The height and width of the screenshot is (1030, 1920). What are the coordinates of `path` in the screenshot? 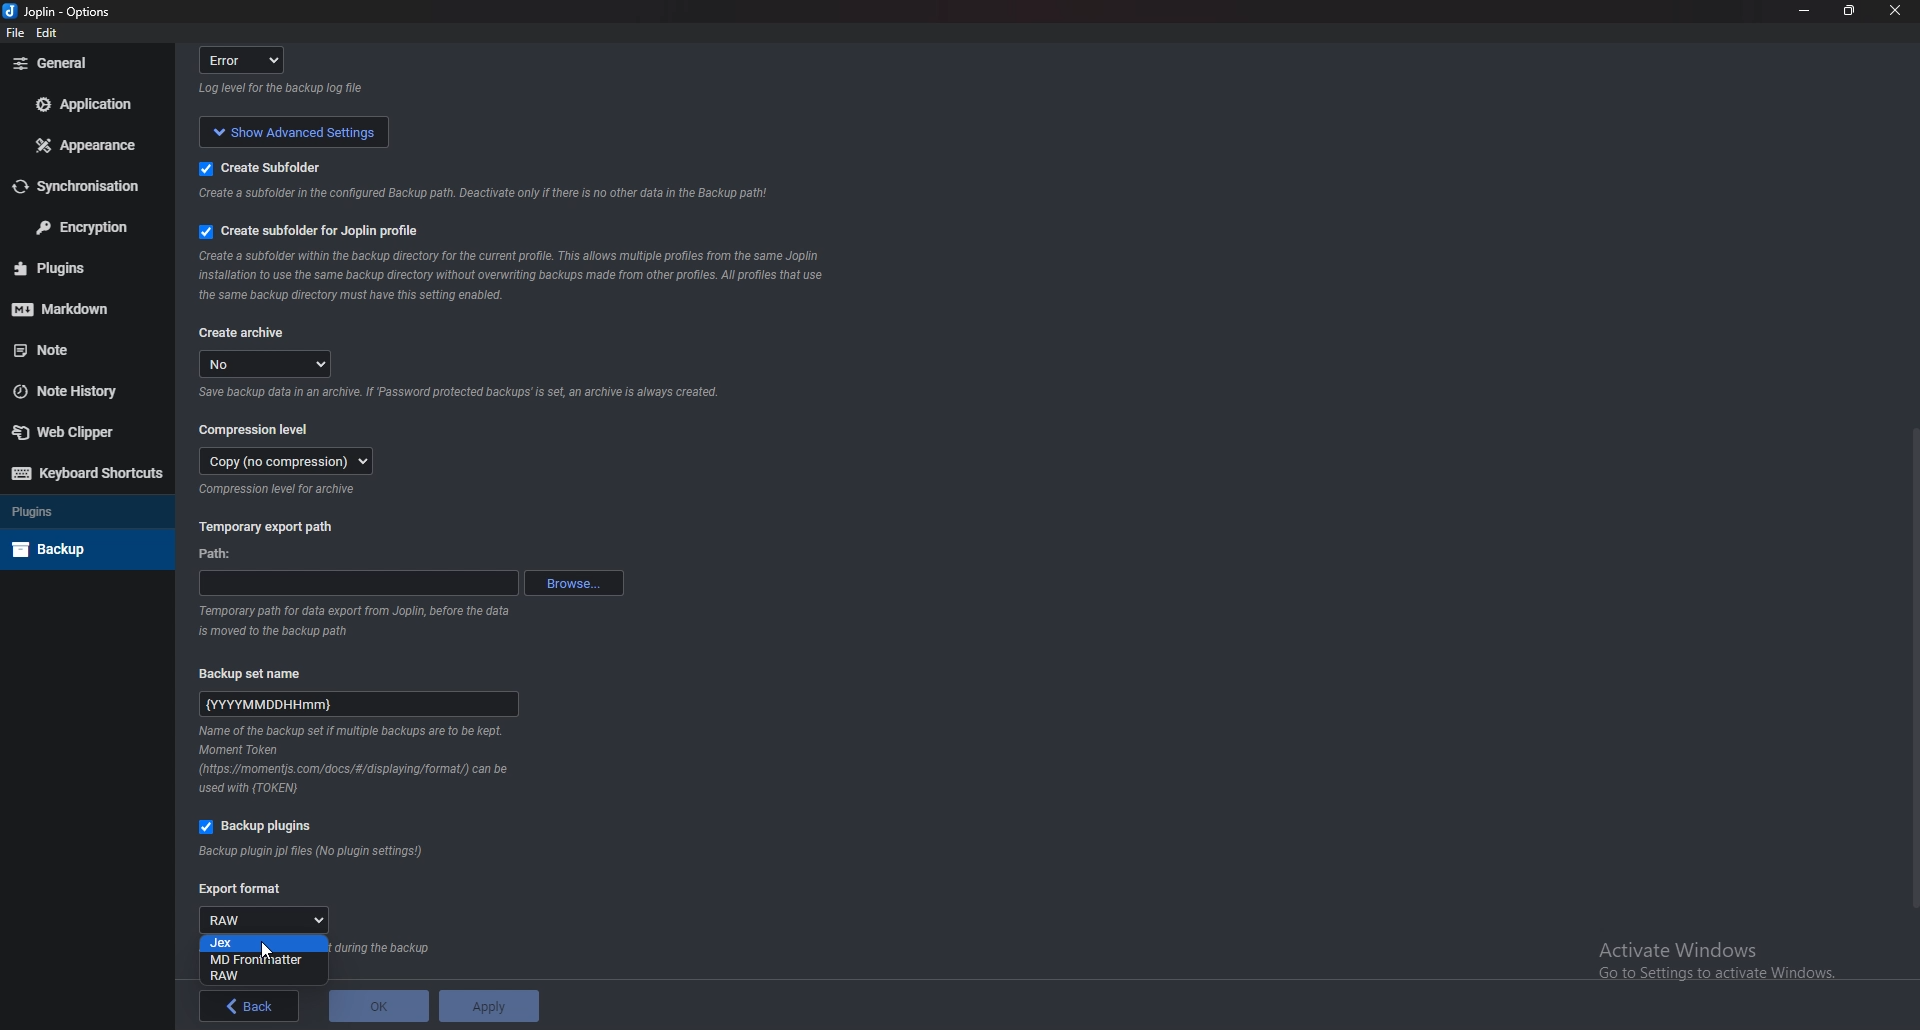 It's located at (221, 556).